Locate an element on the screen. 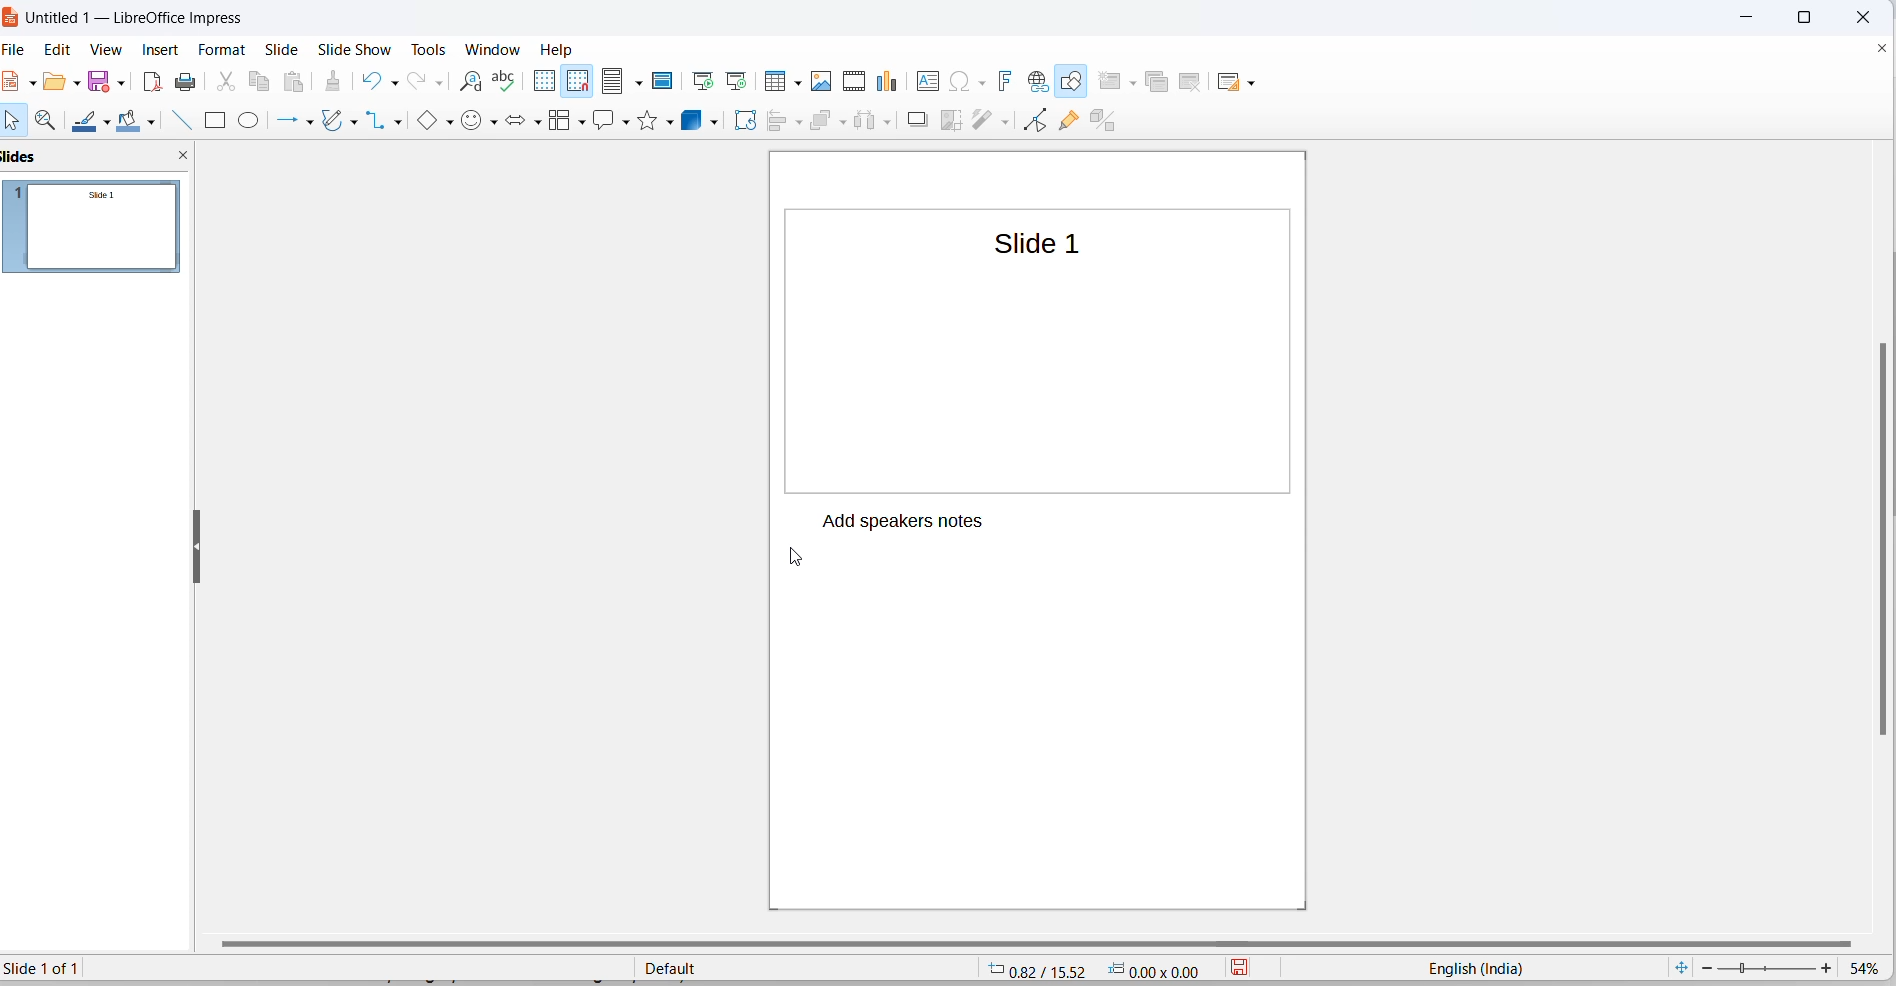  zoom slider is located at coordinates (1767, 967).